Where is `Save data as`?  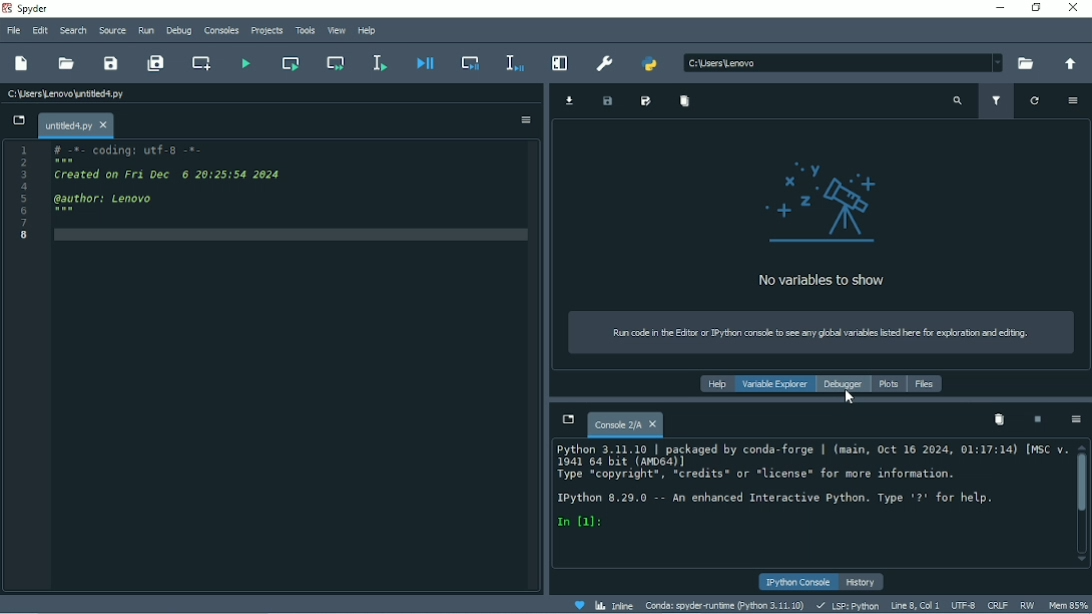
Save data as is located at coordinates (646, 101).